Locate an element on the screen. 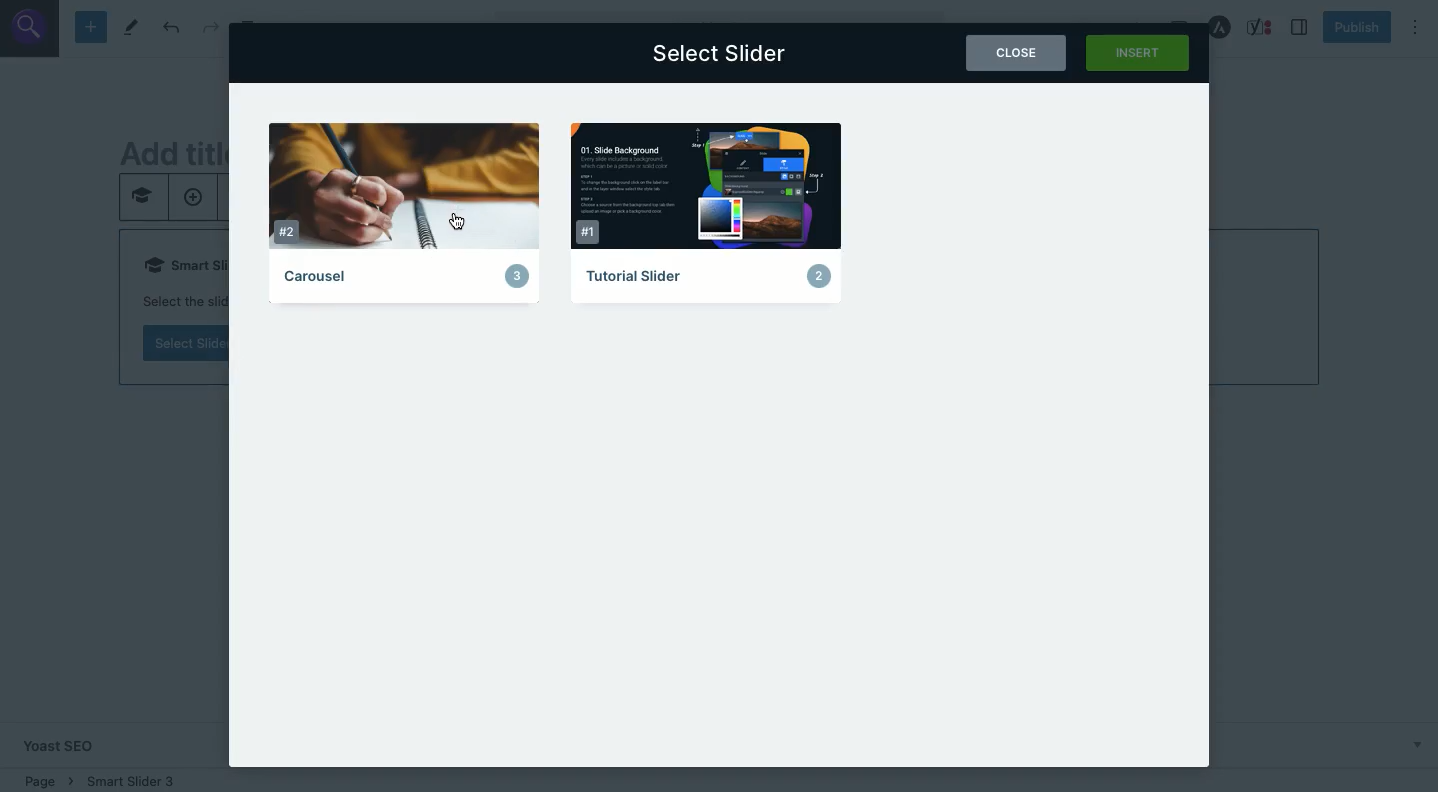 The width and height of the screenshot is (1438, 792). Tools is located at coordinates (132, 27).